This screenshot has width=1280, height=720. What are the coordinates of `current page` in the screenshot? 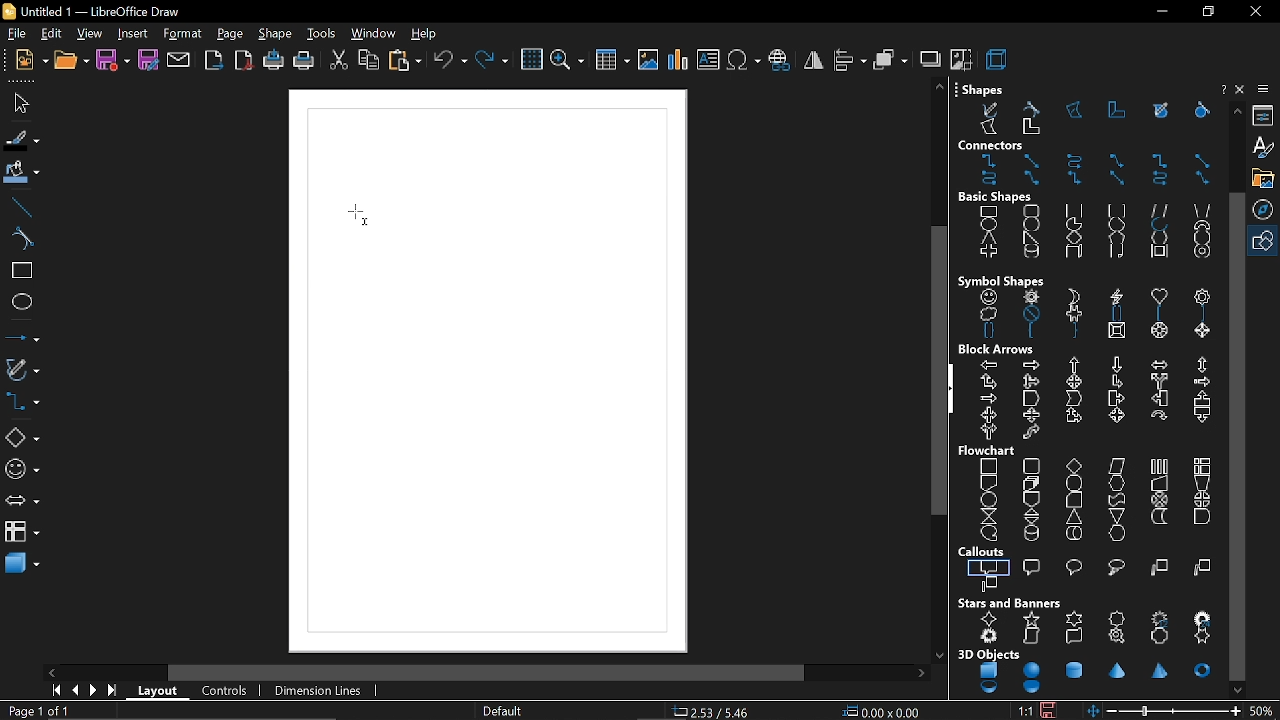 It's located at (40, 712).